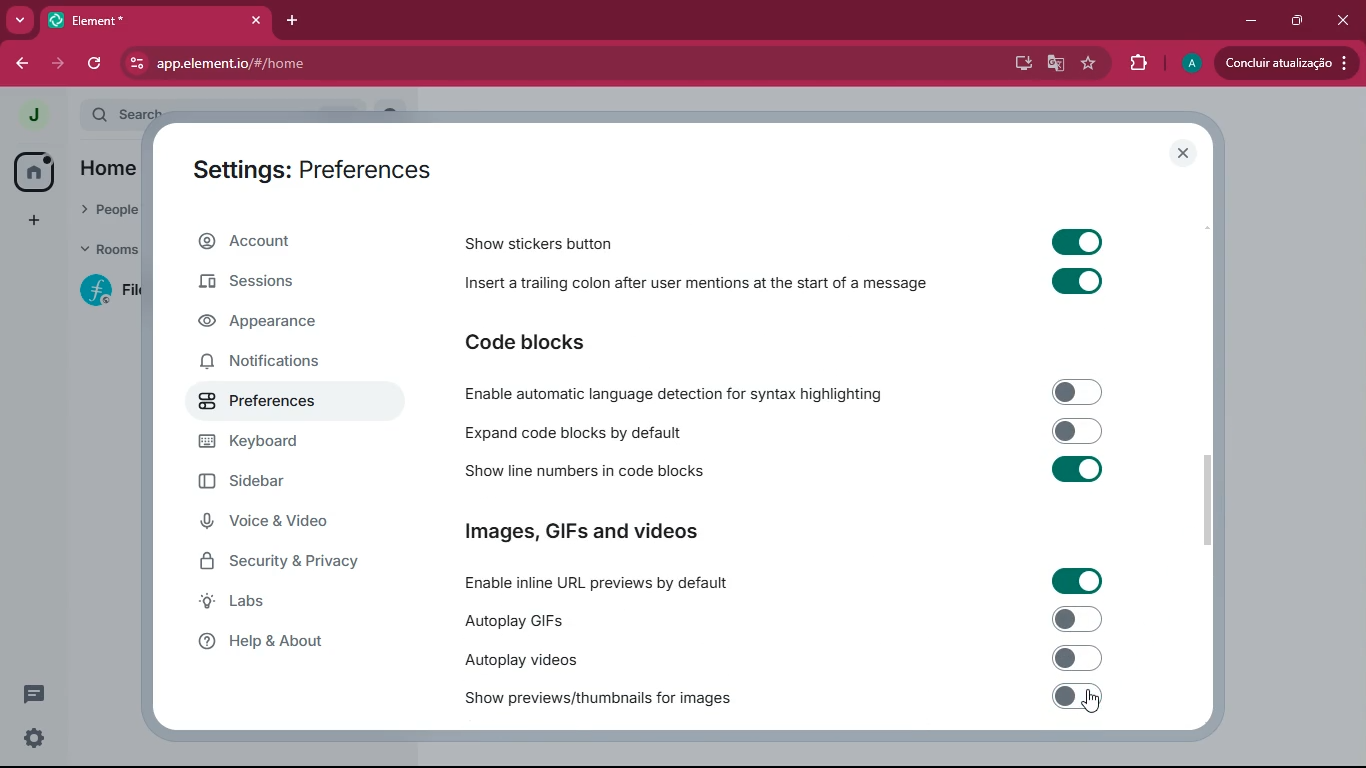 The image size is (1366, 768). What do you see at coordinates (697, 285) in the screenshot?
I see `Insert a trailing colon after user mentions at the start of a message` at bounding box center [697, 285].